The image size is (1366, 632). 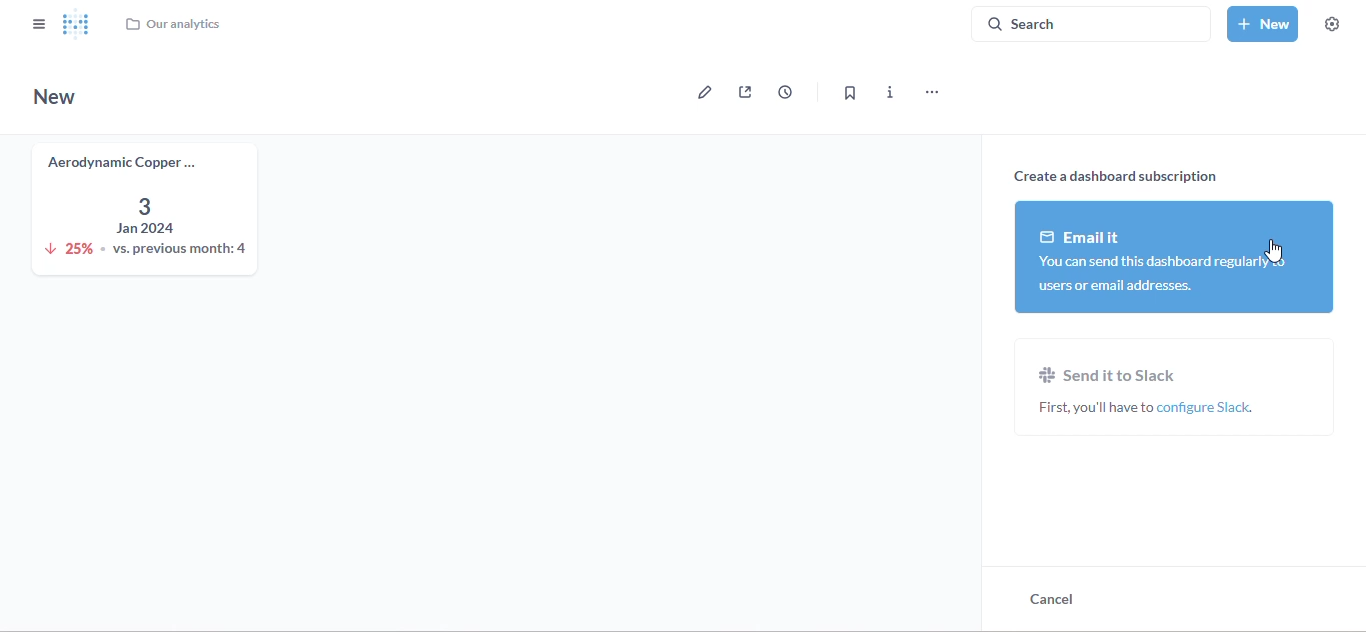 I want to click on create a dashboard subscription, so click(x=1117, y=177).